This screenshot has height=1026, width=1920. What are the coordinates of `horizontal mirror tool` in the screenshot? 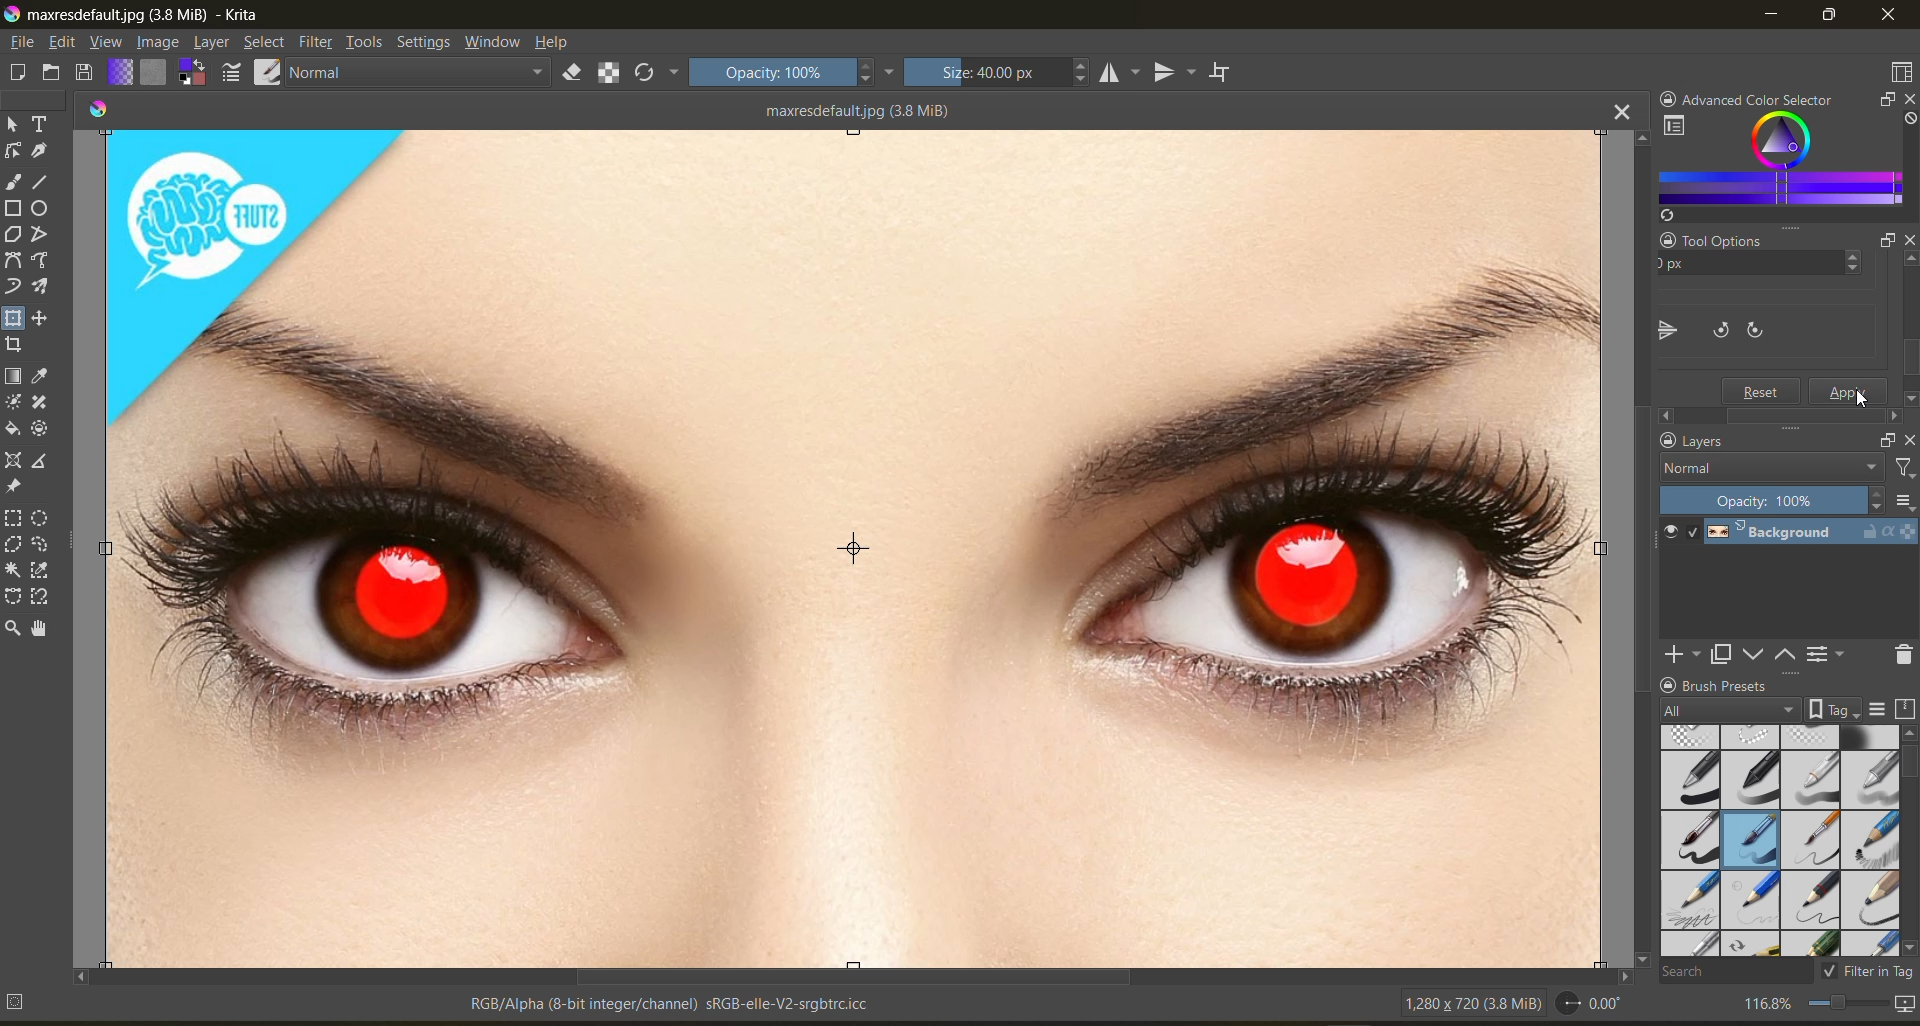 It's located at (1121, 72).